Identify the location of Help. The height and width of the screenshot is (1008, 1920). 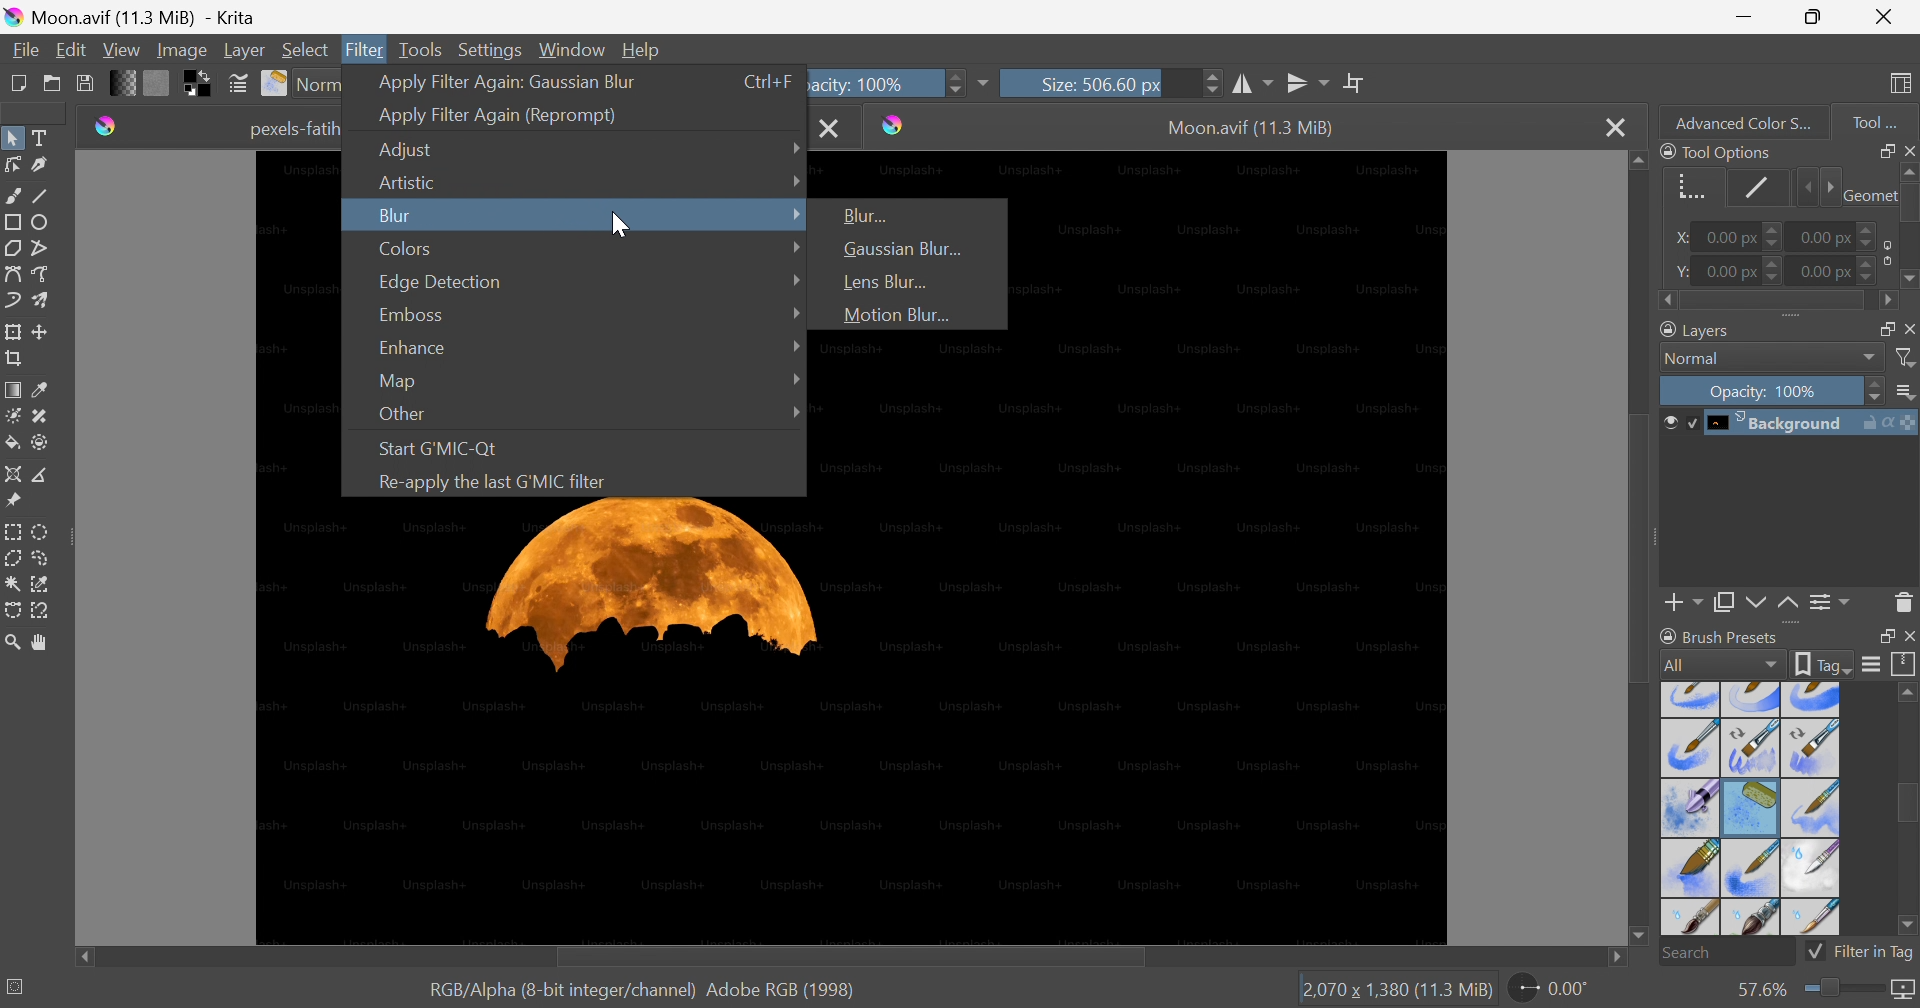
(640, 51).